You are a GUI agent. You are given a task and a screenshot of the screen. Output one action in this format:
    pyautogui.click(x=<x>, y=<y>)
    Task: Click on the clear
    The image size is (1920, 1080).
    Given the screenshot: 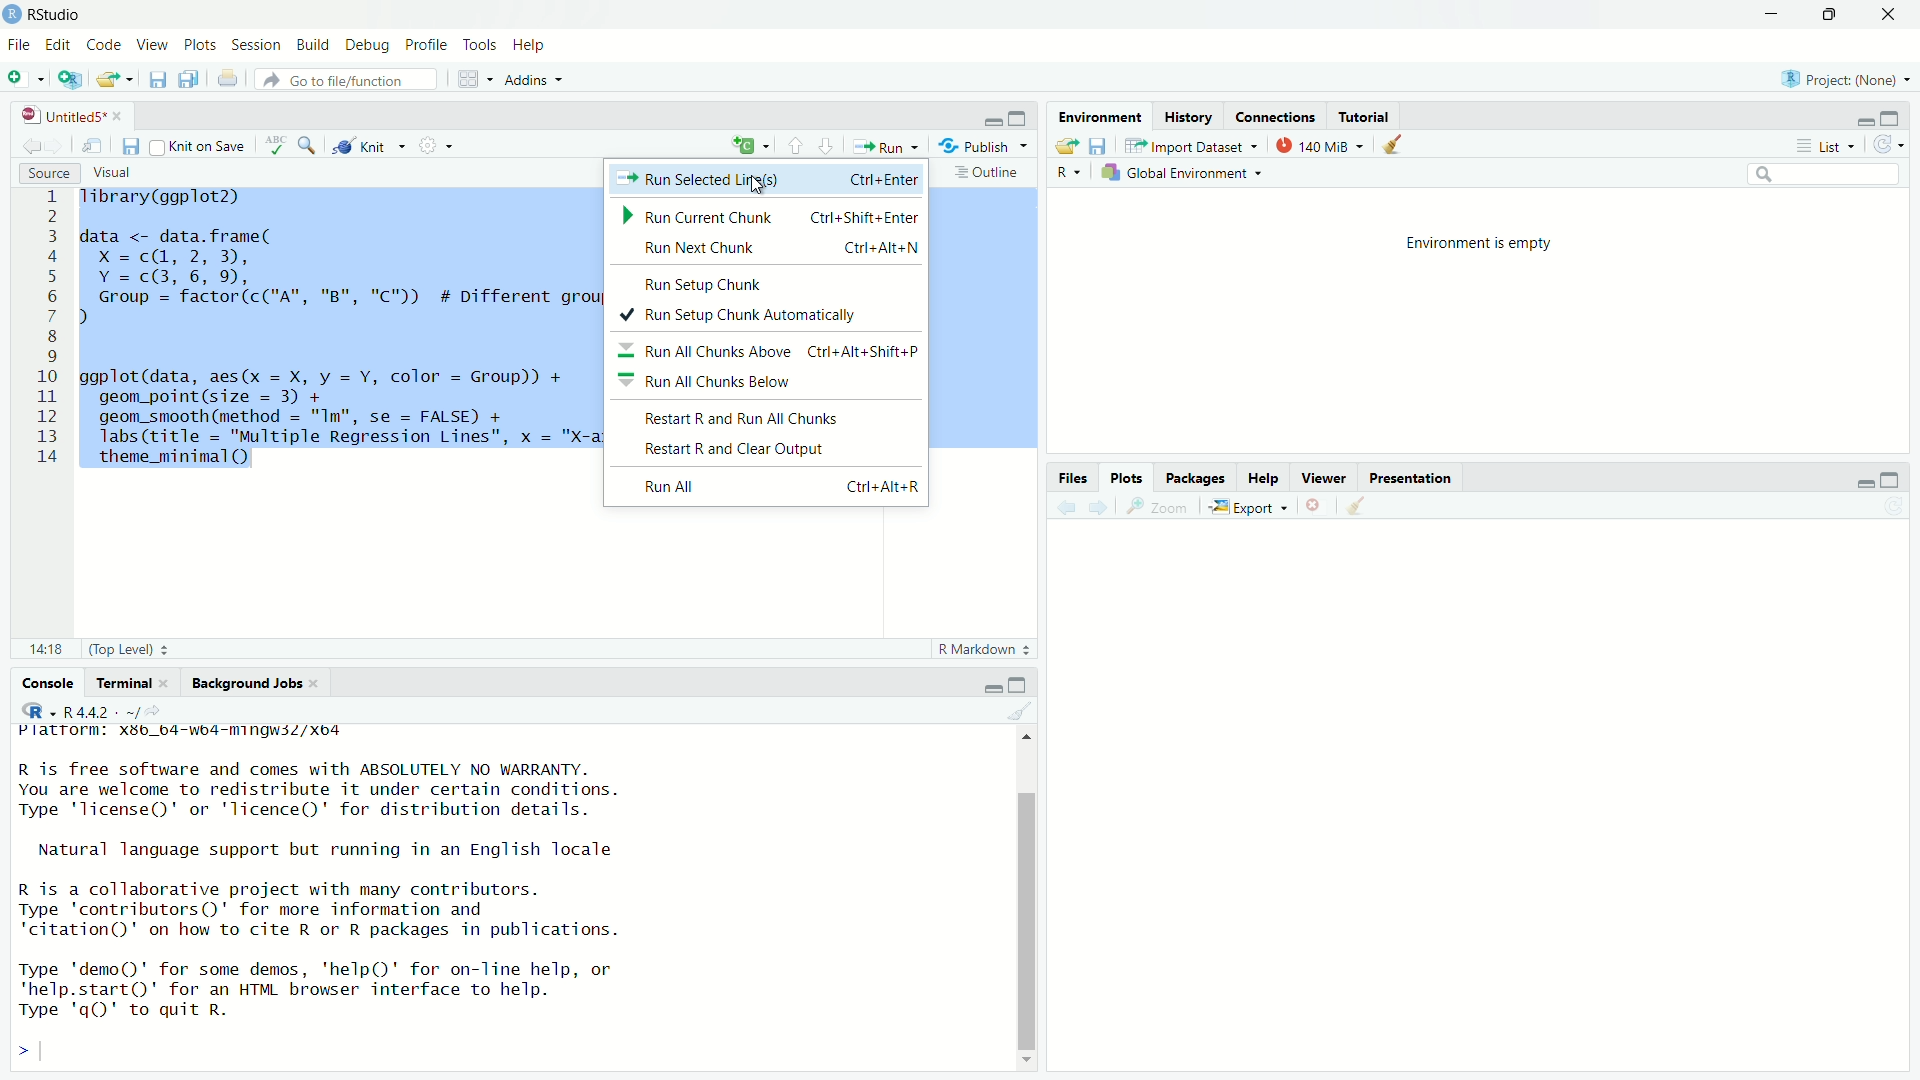 What is the action you would take?
    pyautogui.click(x=1014, y=712)
    